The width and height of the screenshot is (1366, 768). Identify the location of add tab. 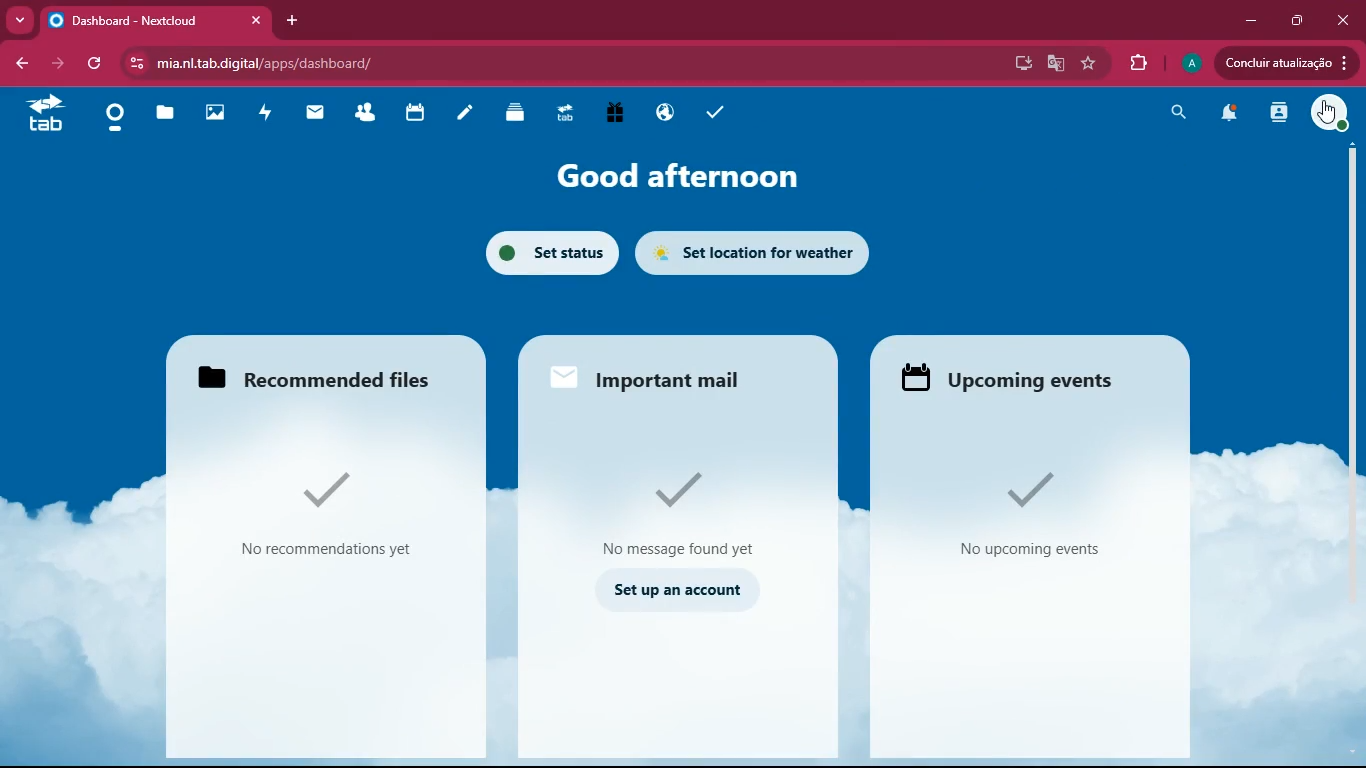
(294, 22).